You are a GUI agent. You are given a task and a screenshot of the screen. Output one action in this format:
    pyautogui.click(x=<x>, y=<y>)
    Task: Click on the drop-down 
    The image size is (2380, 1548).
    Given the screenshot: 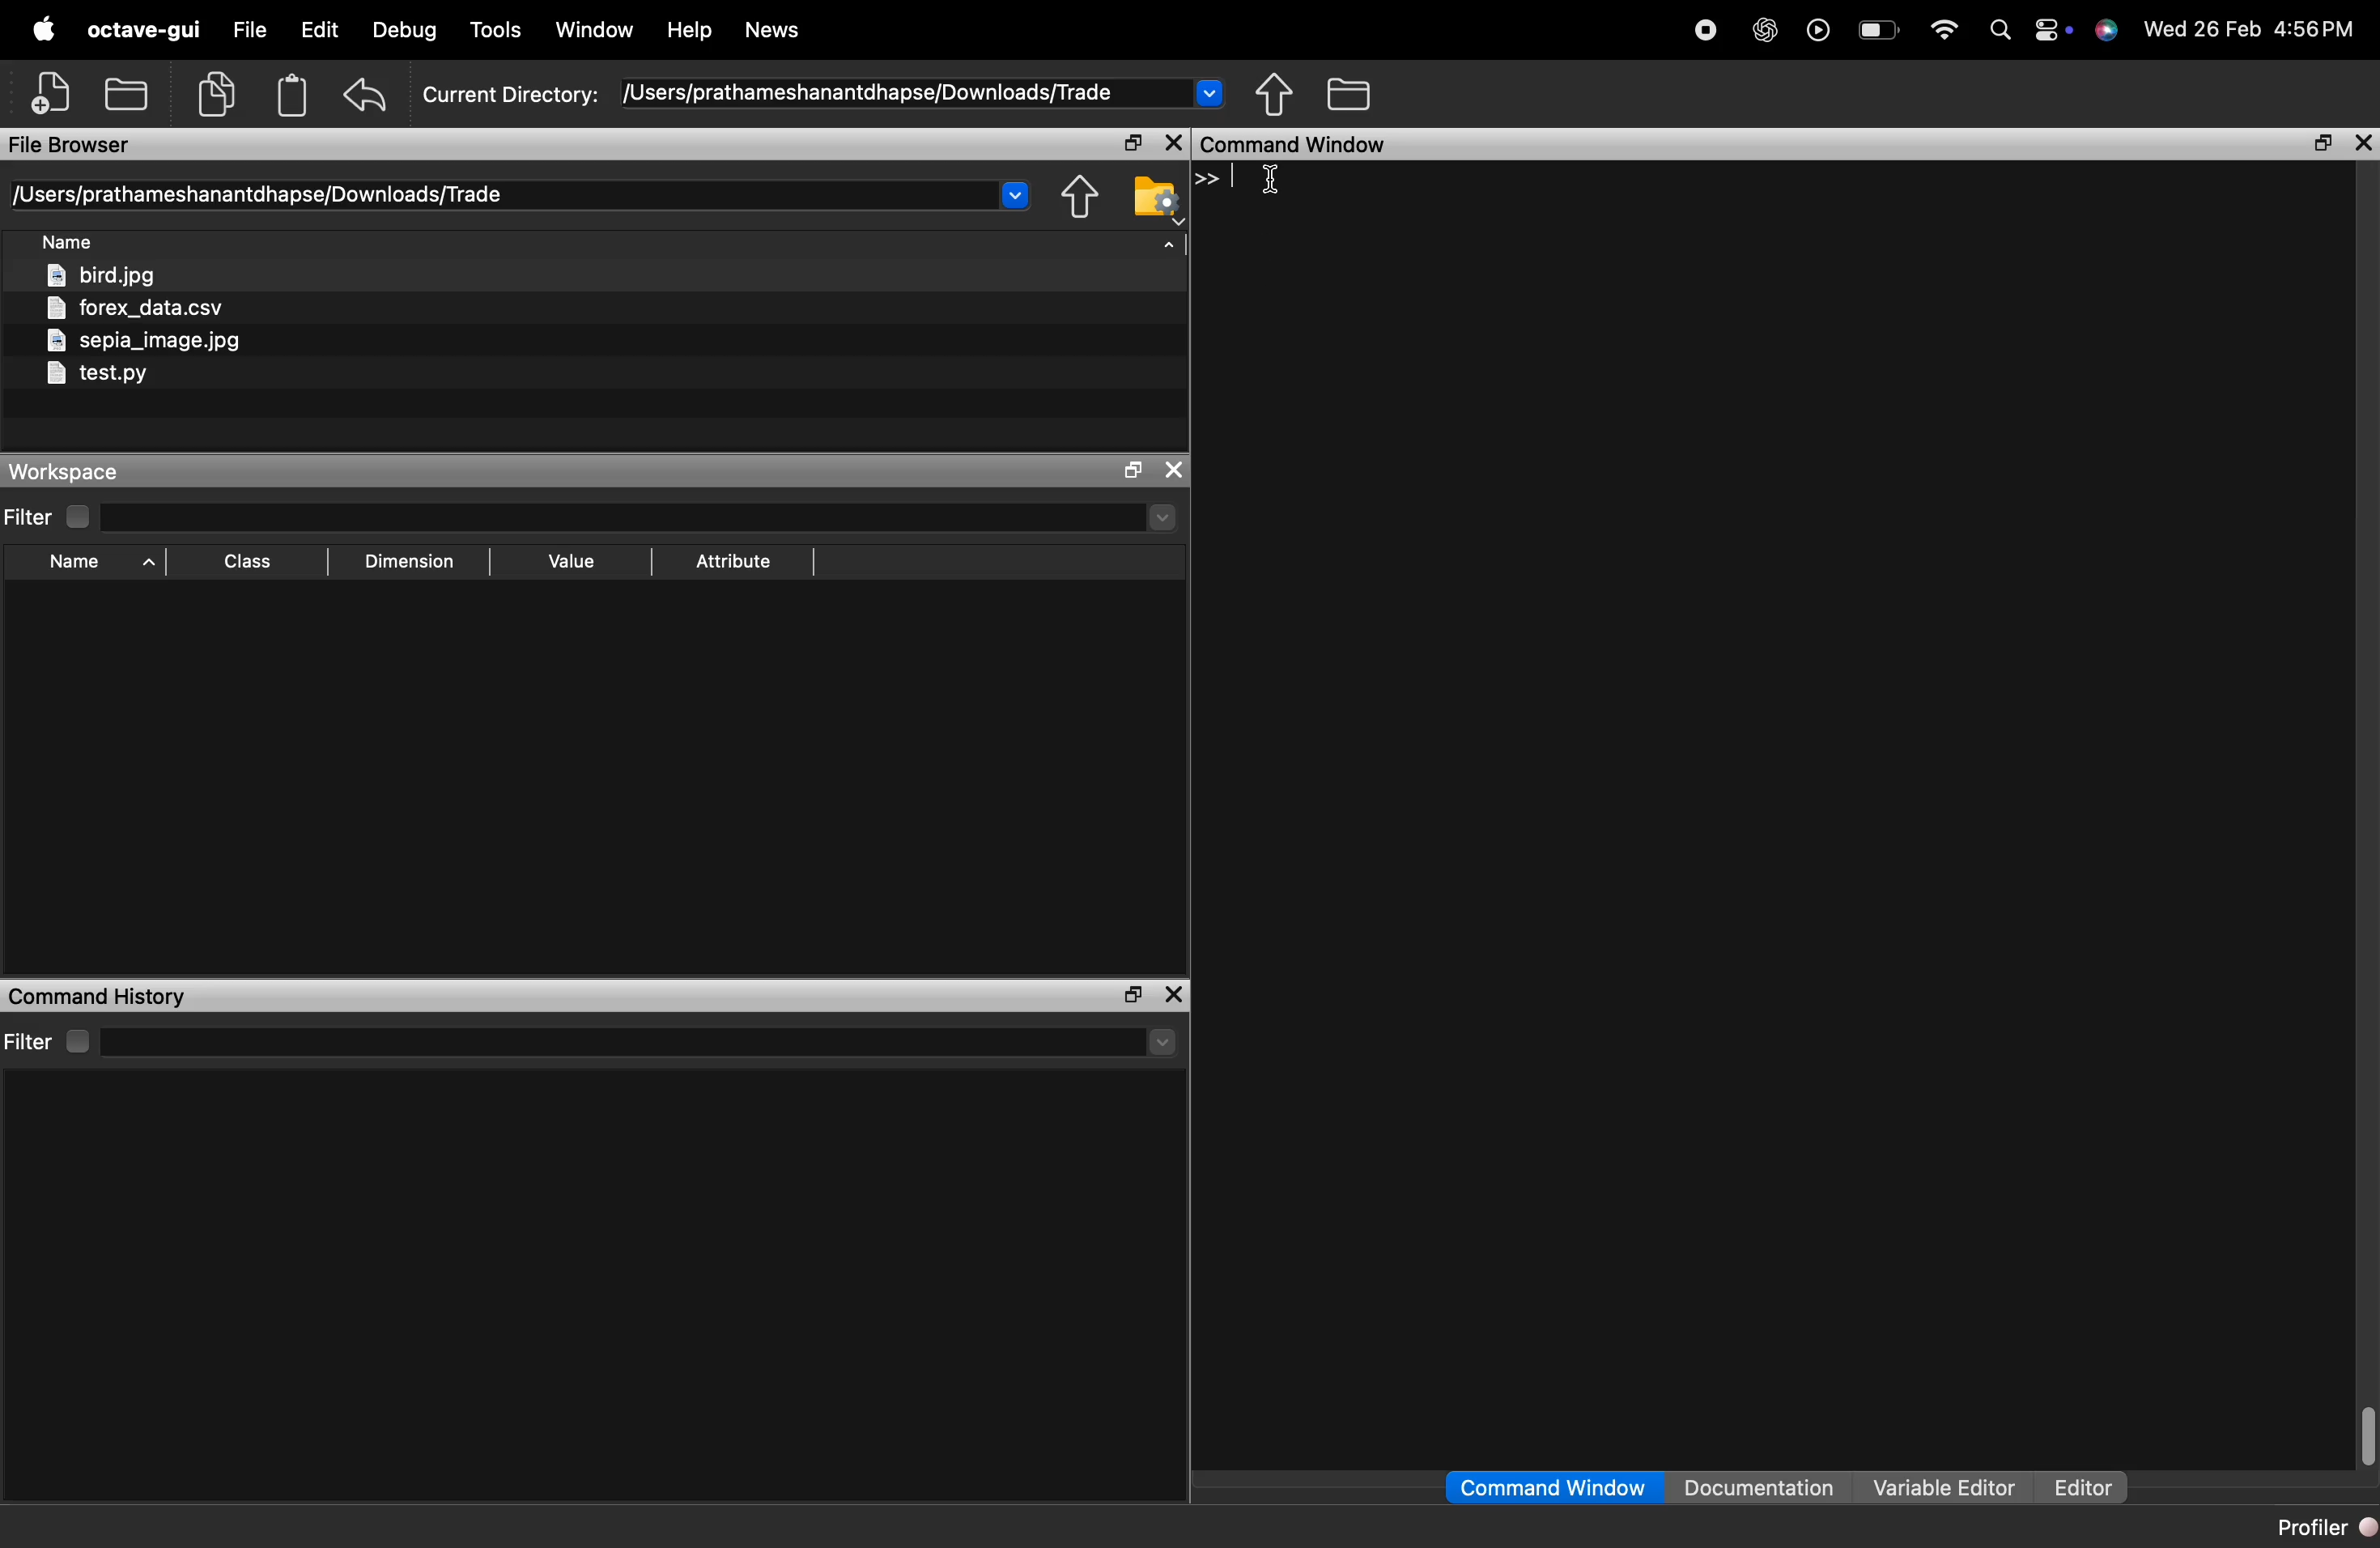 What is the action you would take?
    pyautogui.click(x=1162, y=514)
    